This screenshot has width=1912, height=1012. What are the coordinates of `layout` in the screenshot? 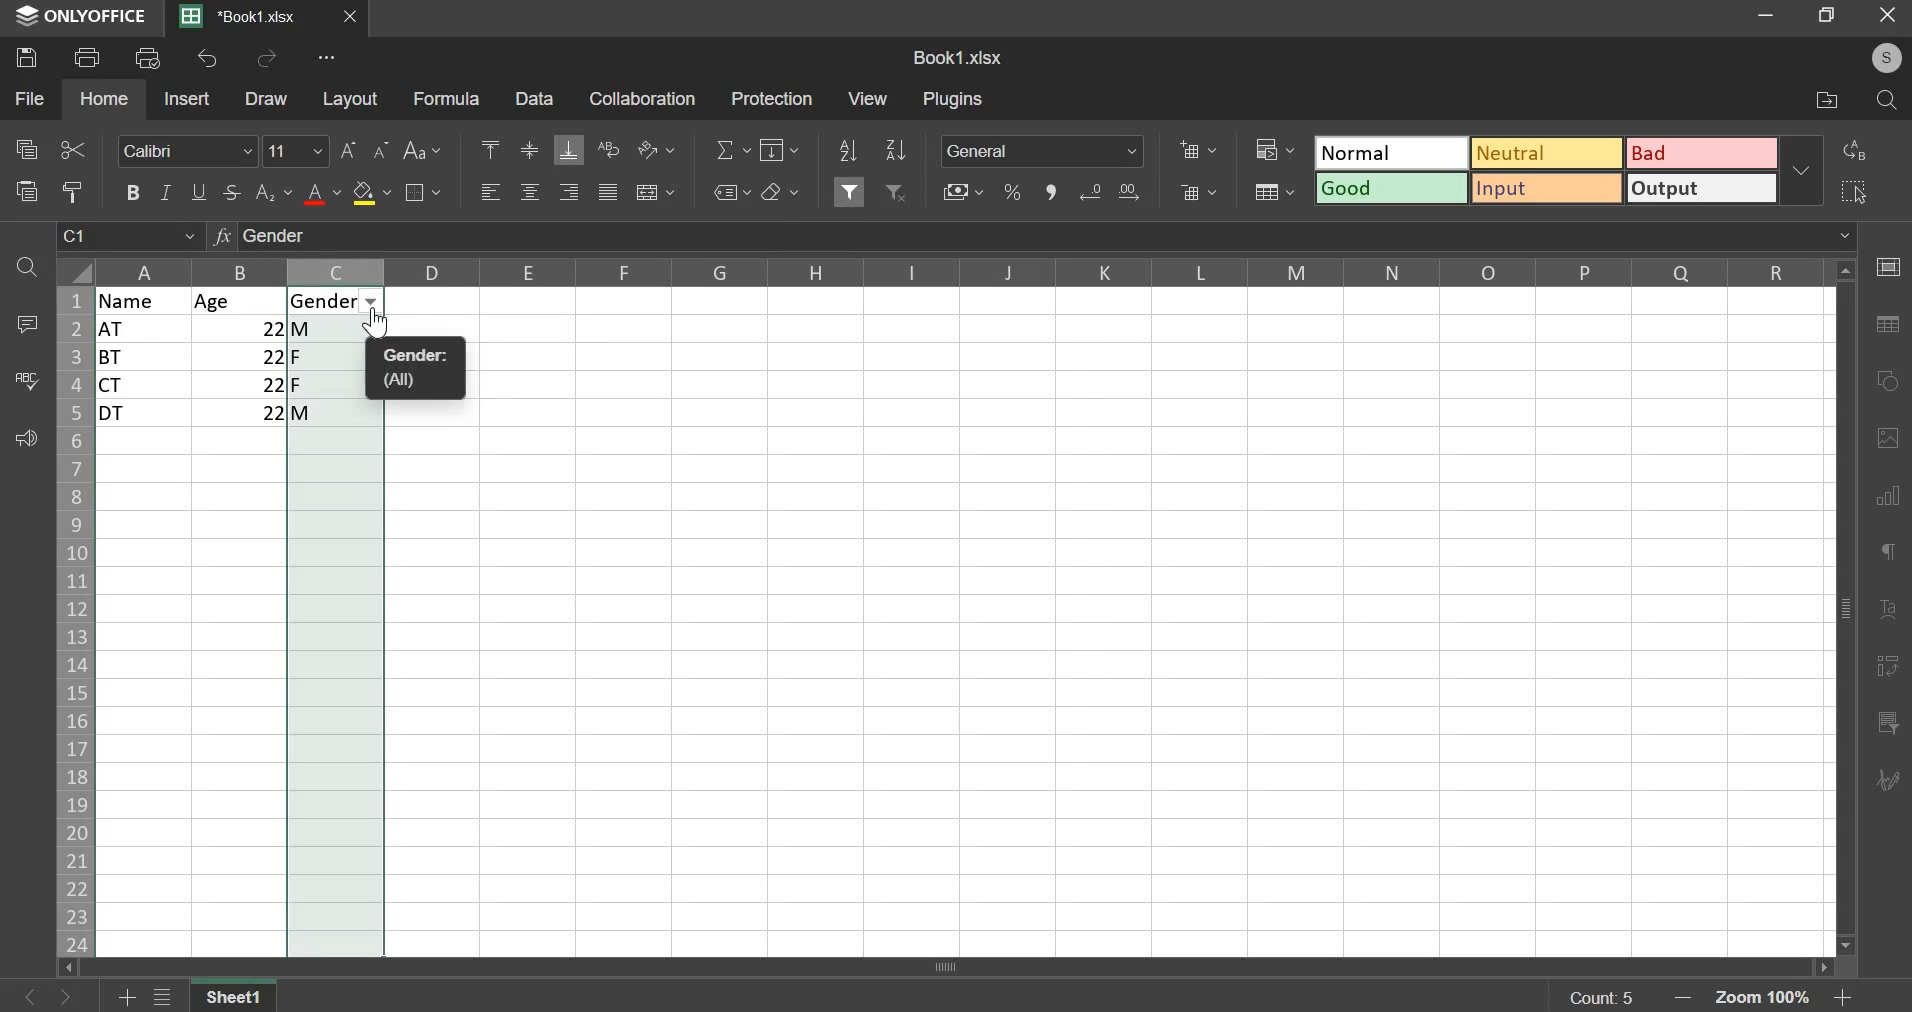 It's located at (349, 98).